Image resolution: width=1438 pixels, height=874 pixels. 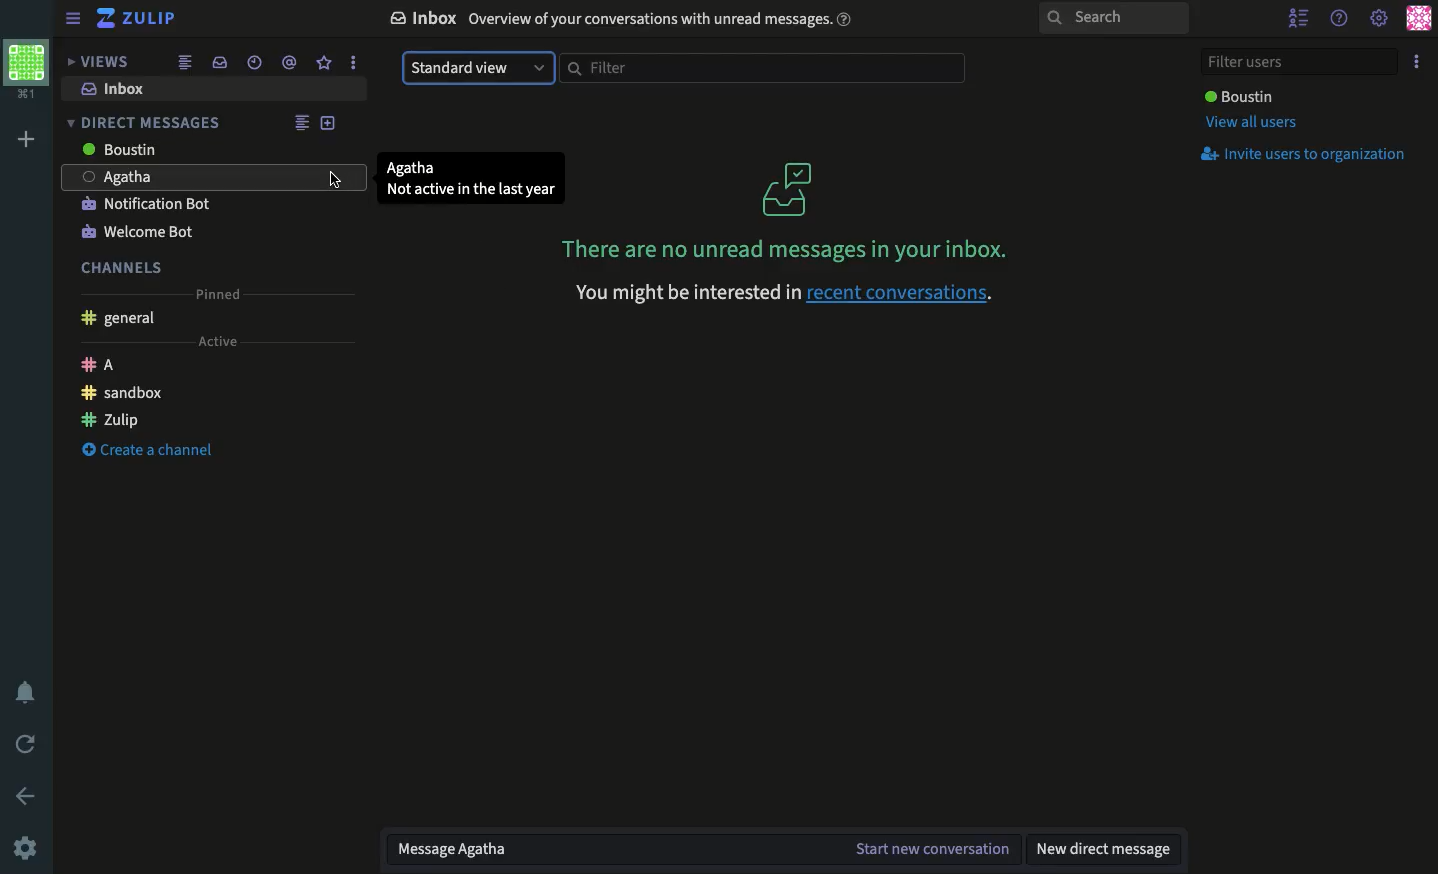 What do you see at coordinates (789, 191) in the screenshot?
I see `No messages logo` at bounding box center [789, 191].